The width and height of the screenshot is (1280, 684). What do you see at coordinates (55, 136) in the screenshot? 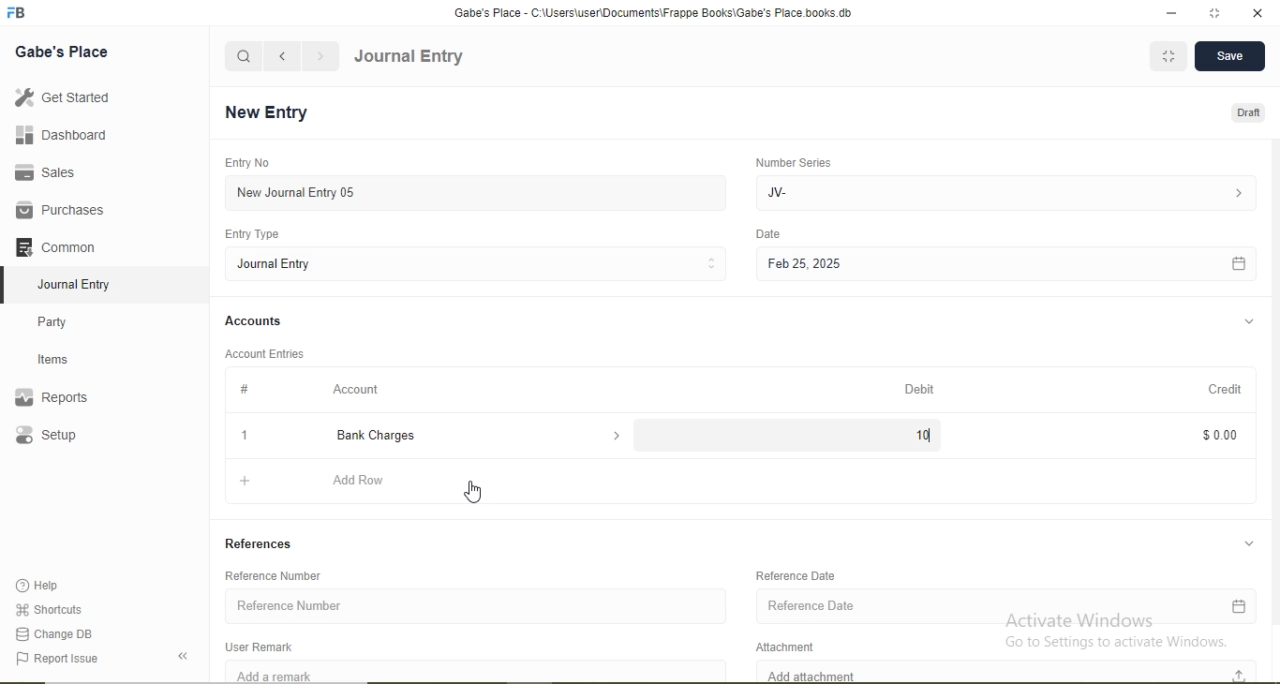
I see `Dashboard` at bounding box center [55, 136].